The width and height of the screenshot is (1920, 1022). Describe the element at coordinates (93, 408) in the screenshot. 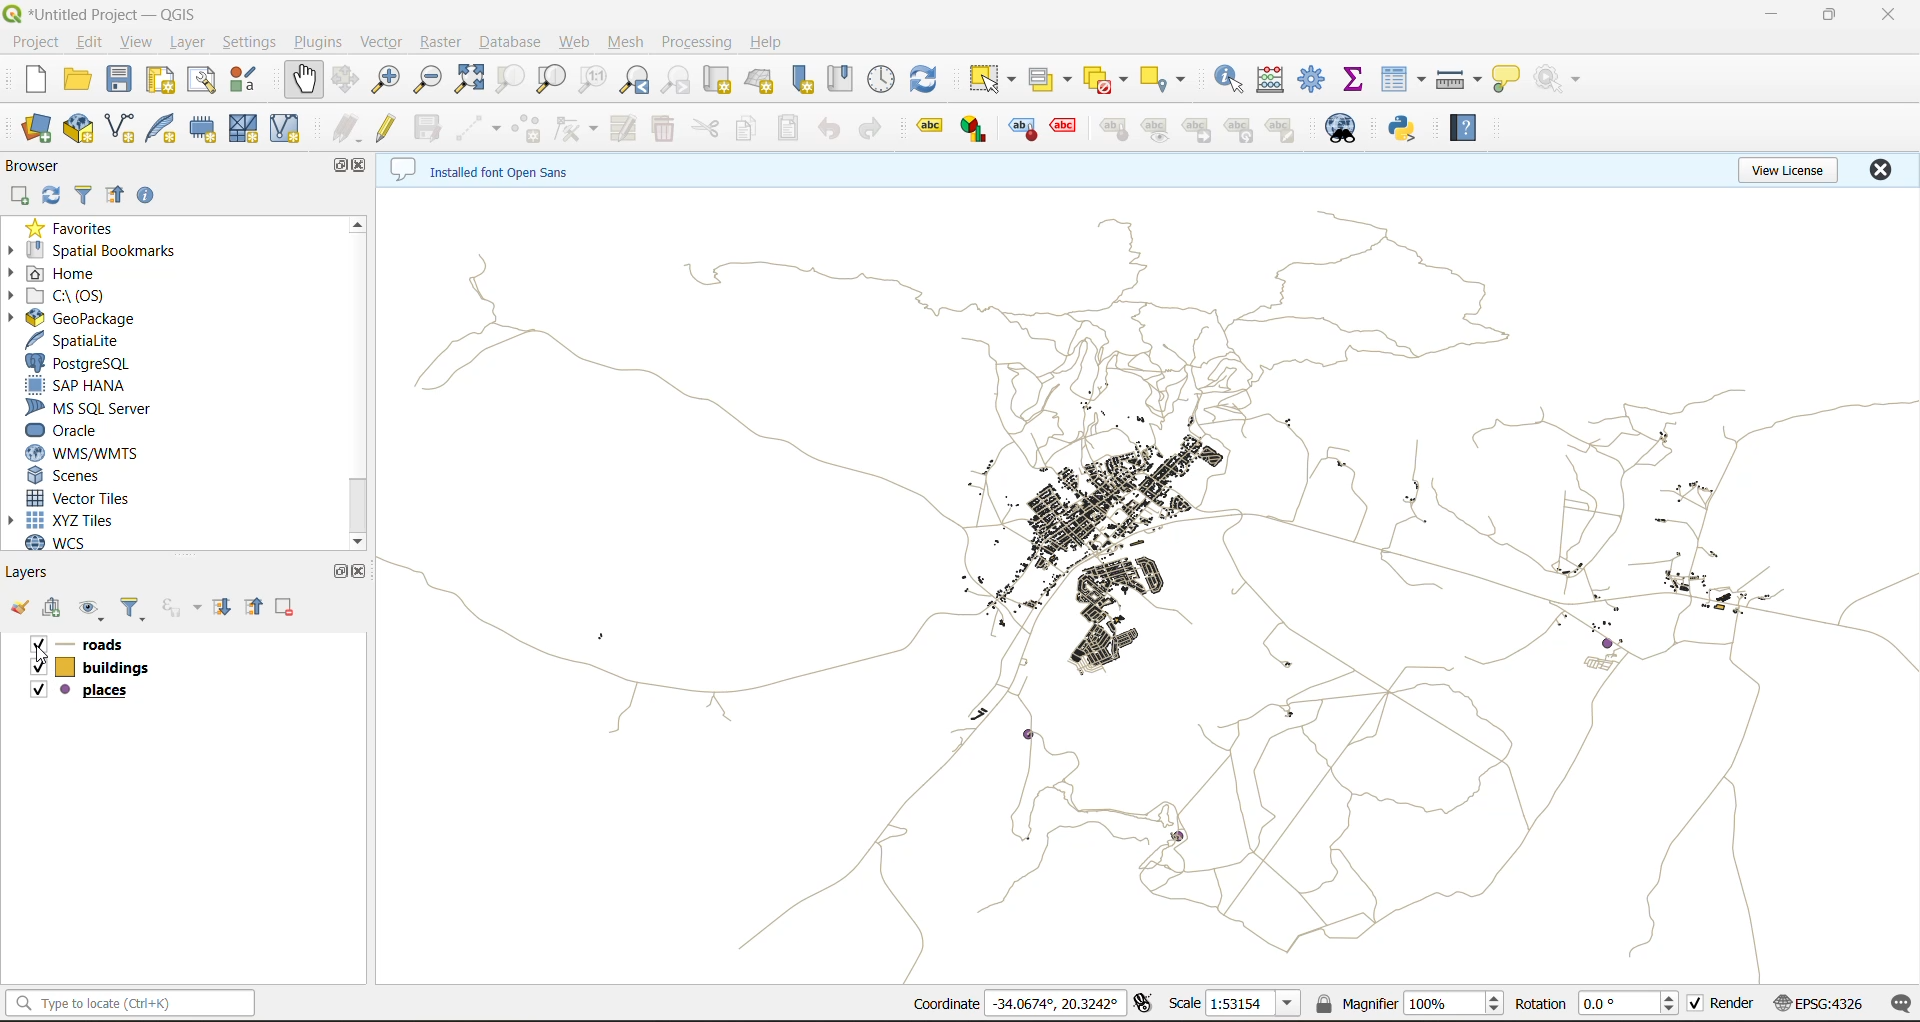

I see `ms sql server` at that location.